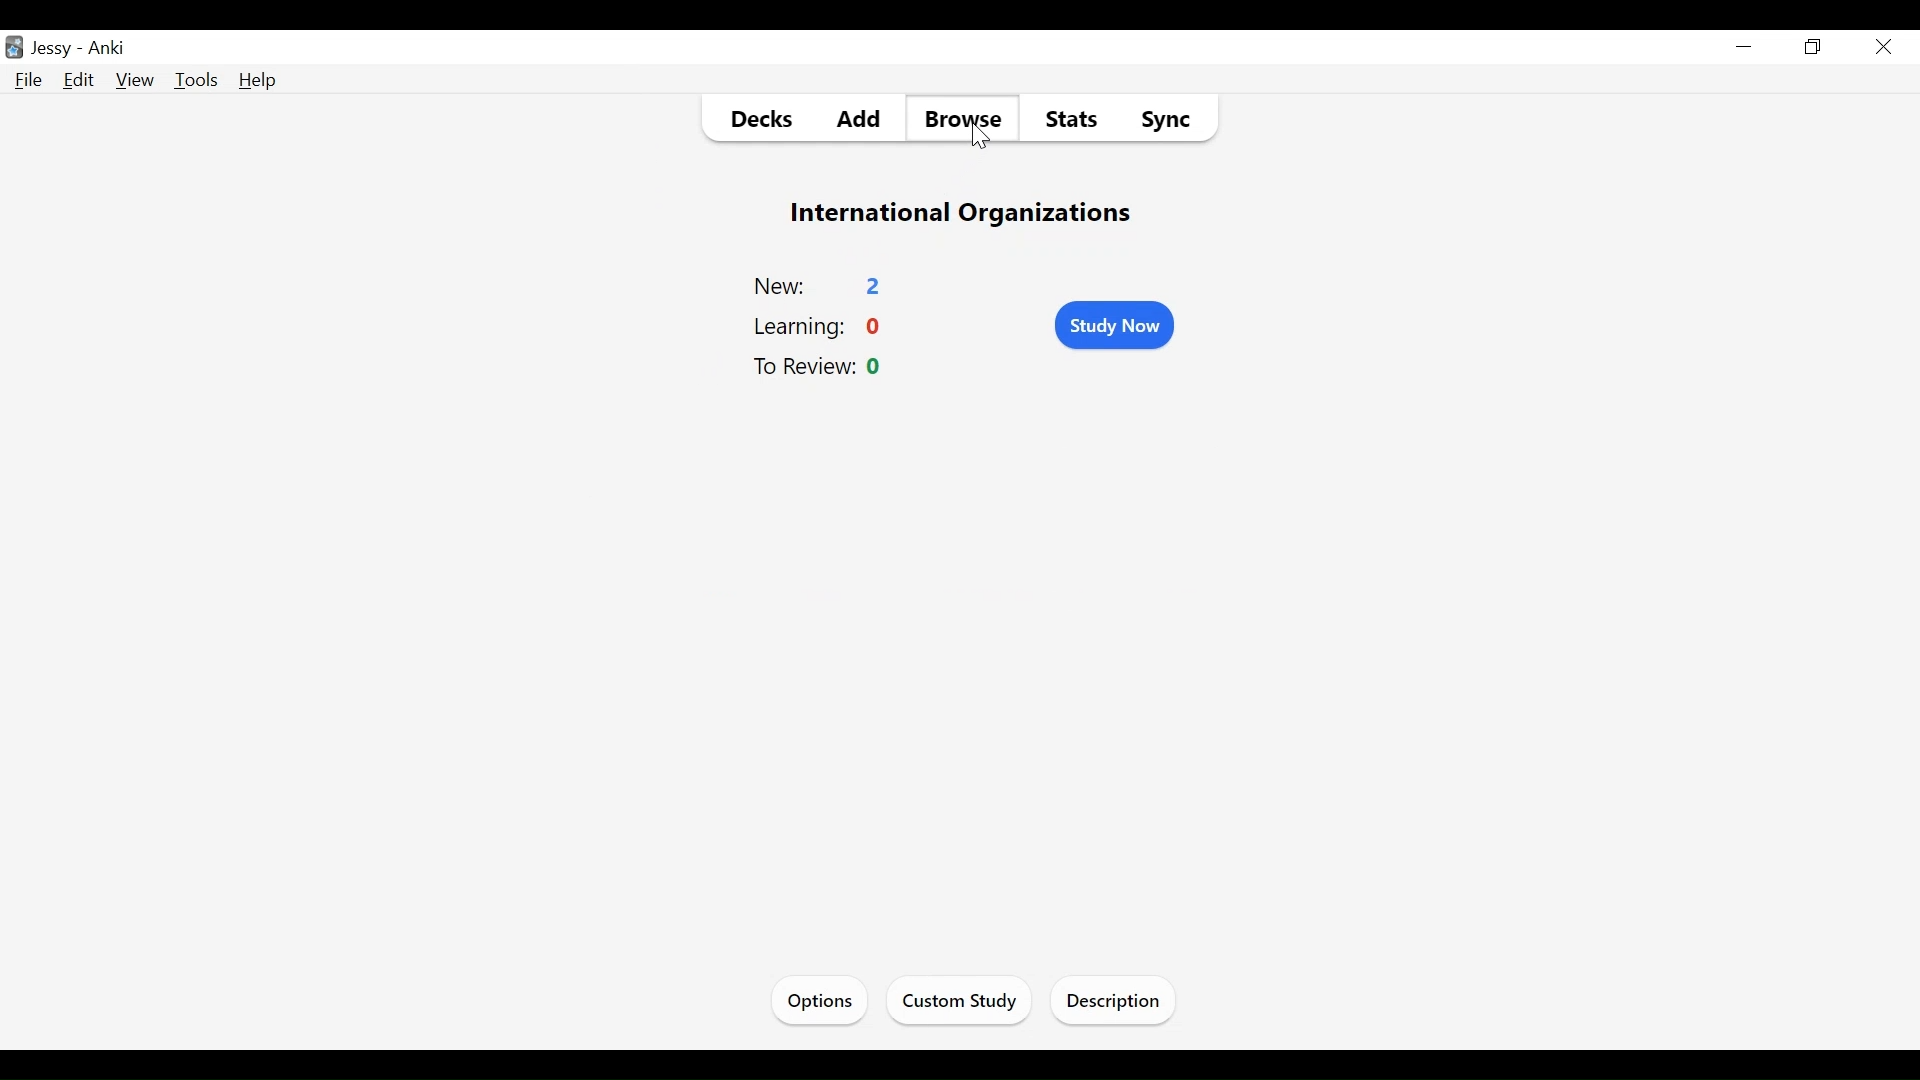 The width and height of the screenshot is (1920, 1080). I want to click on Study now, so click(1115, 325).